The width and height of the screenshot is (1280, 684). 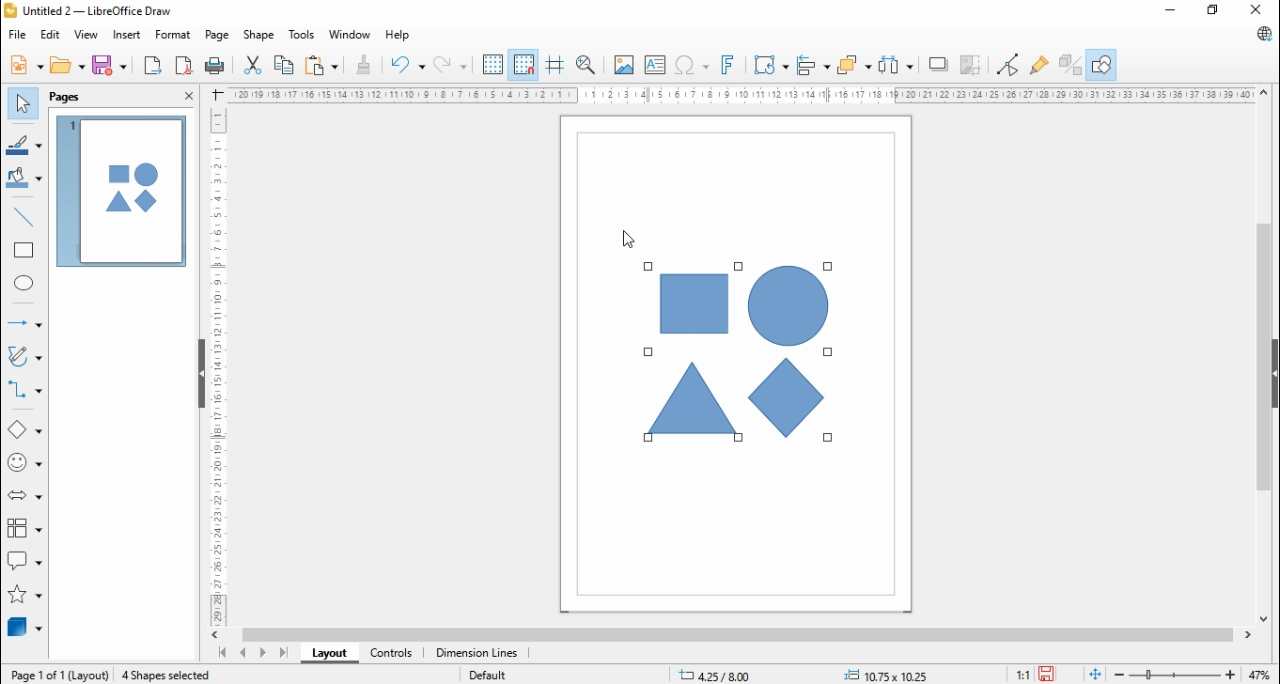 I want to click on cut, so click(x=252, y=65).